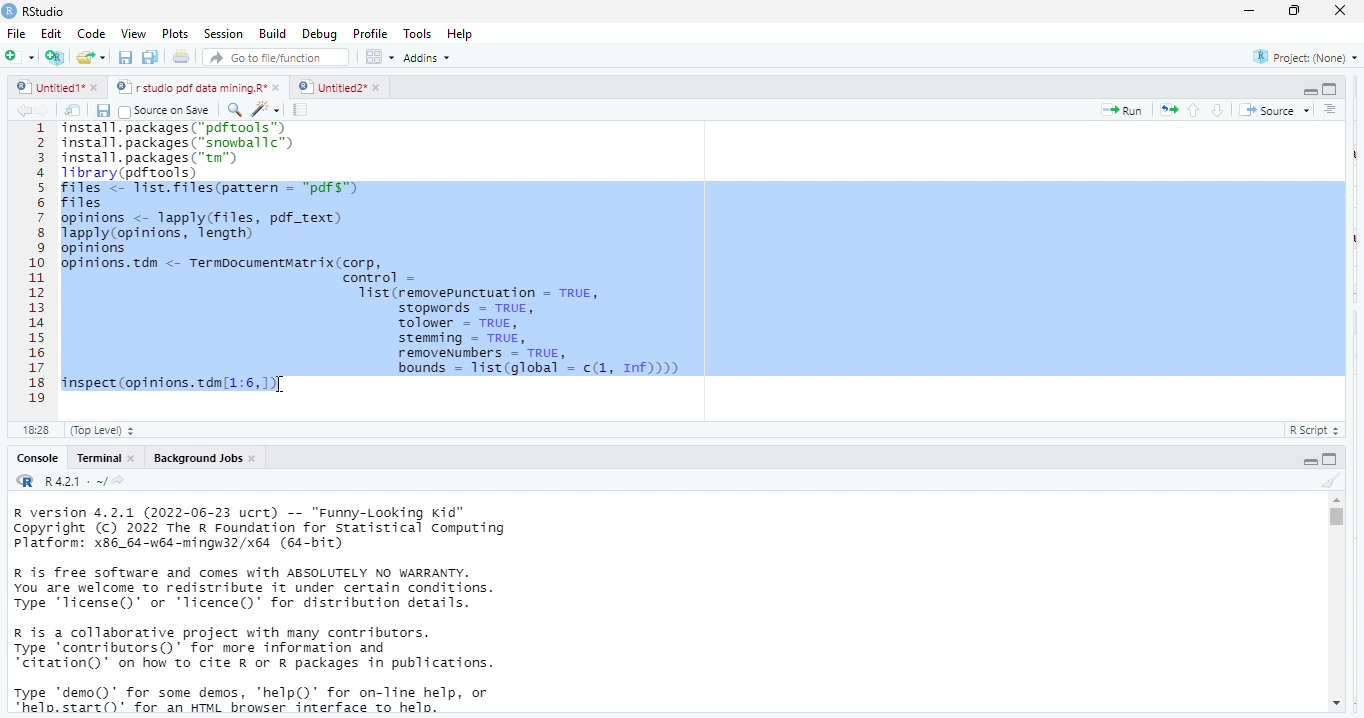  Describe the element at coordinates (89, 34) in the screenshot. I see `code` at that location.